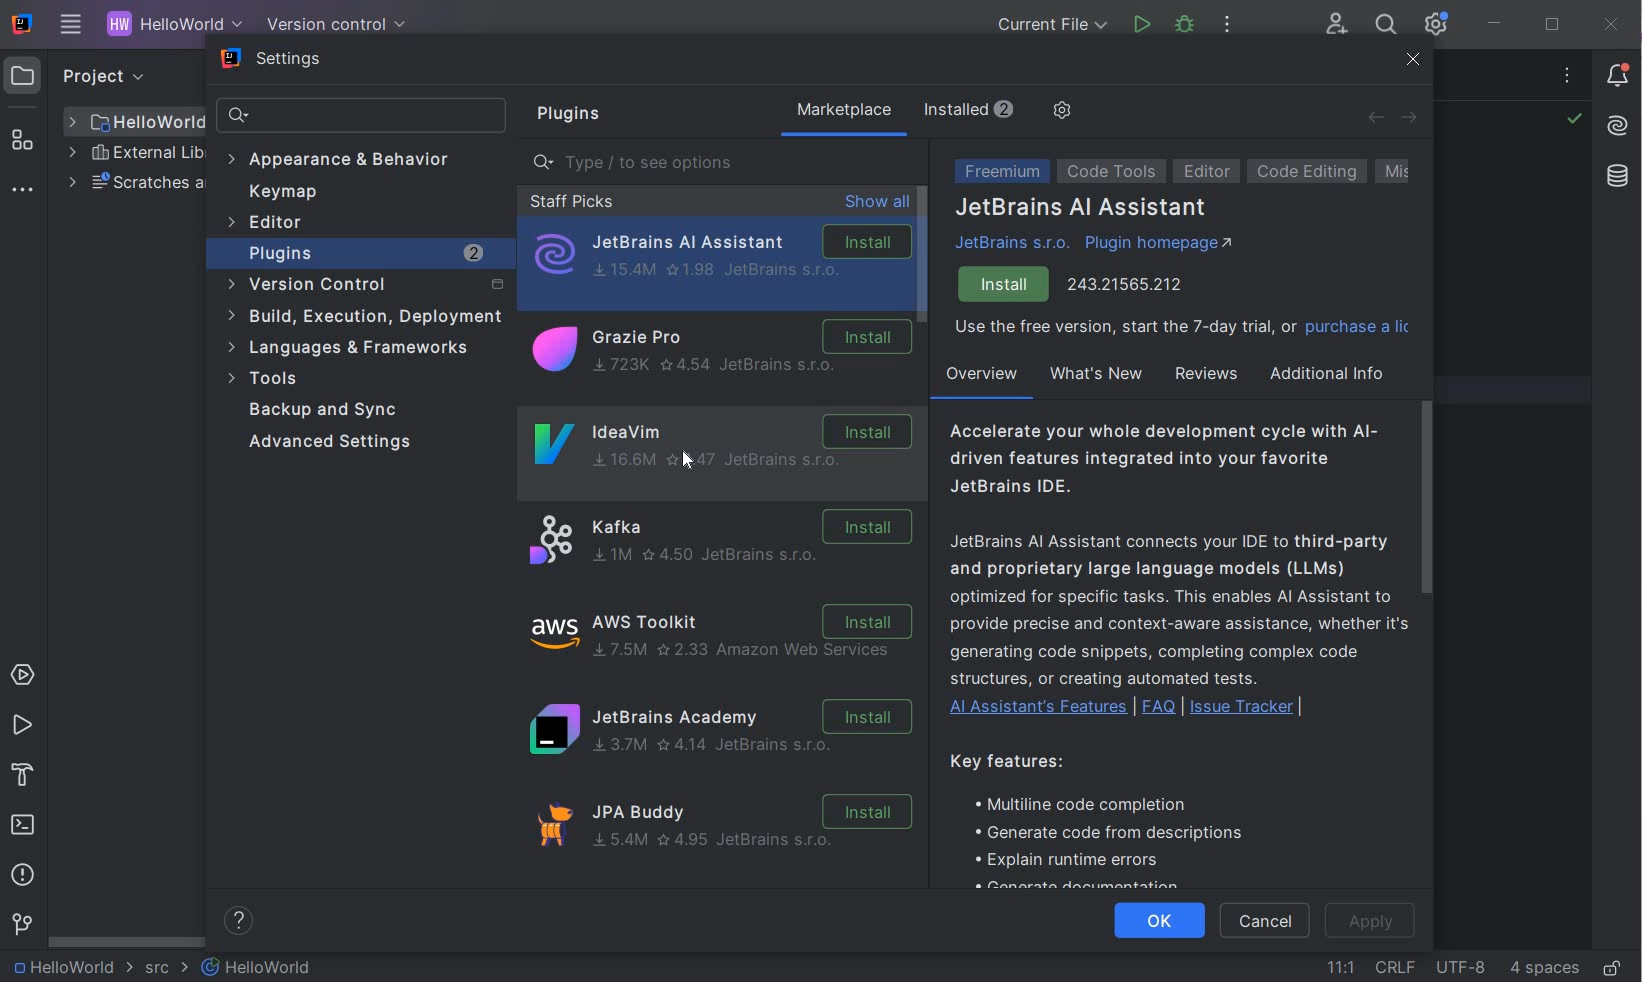  What do you see at coordinates (1307, 171) in the screenshot?
I see `code editing` at bounding box center [1307, 171].